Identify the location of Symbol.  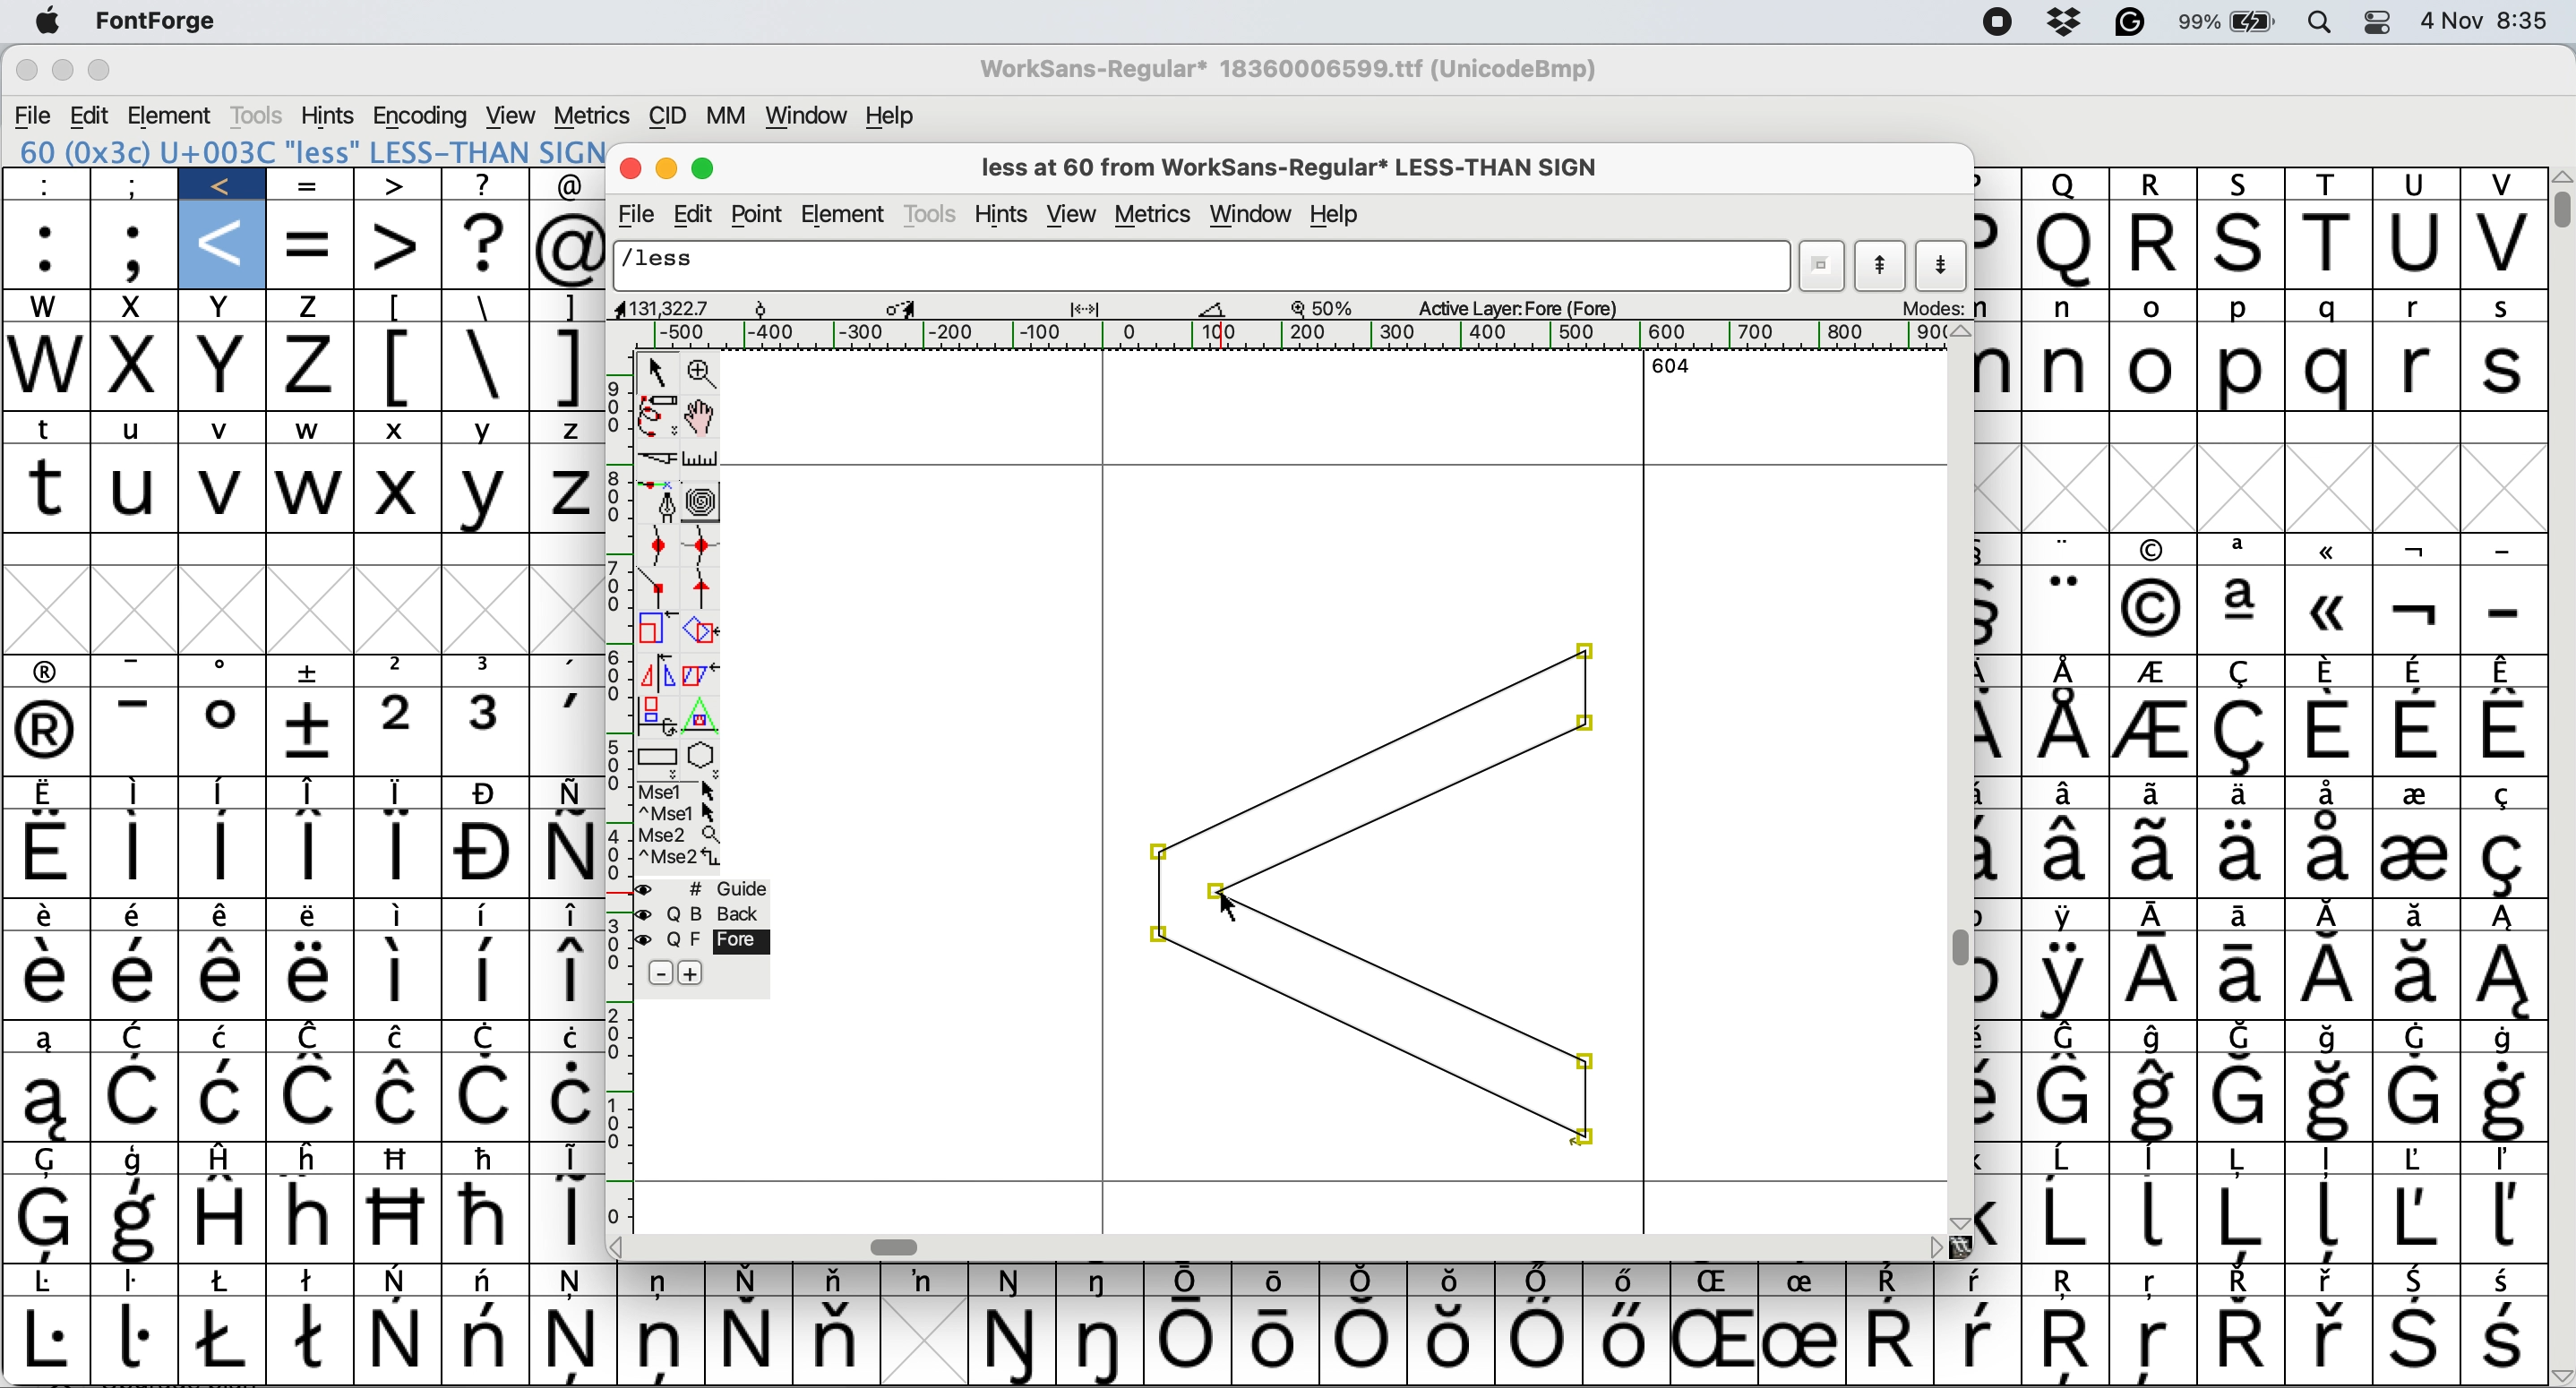
(487, 1218).